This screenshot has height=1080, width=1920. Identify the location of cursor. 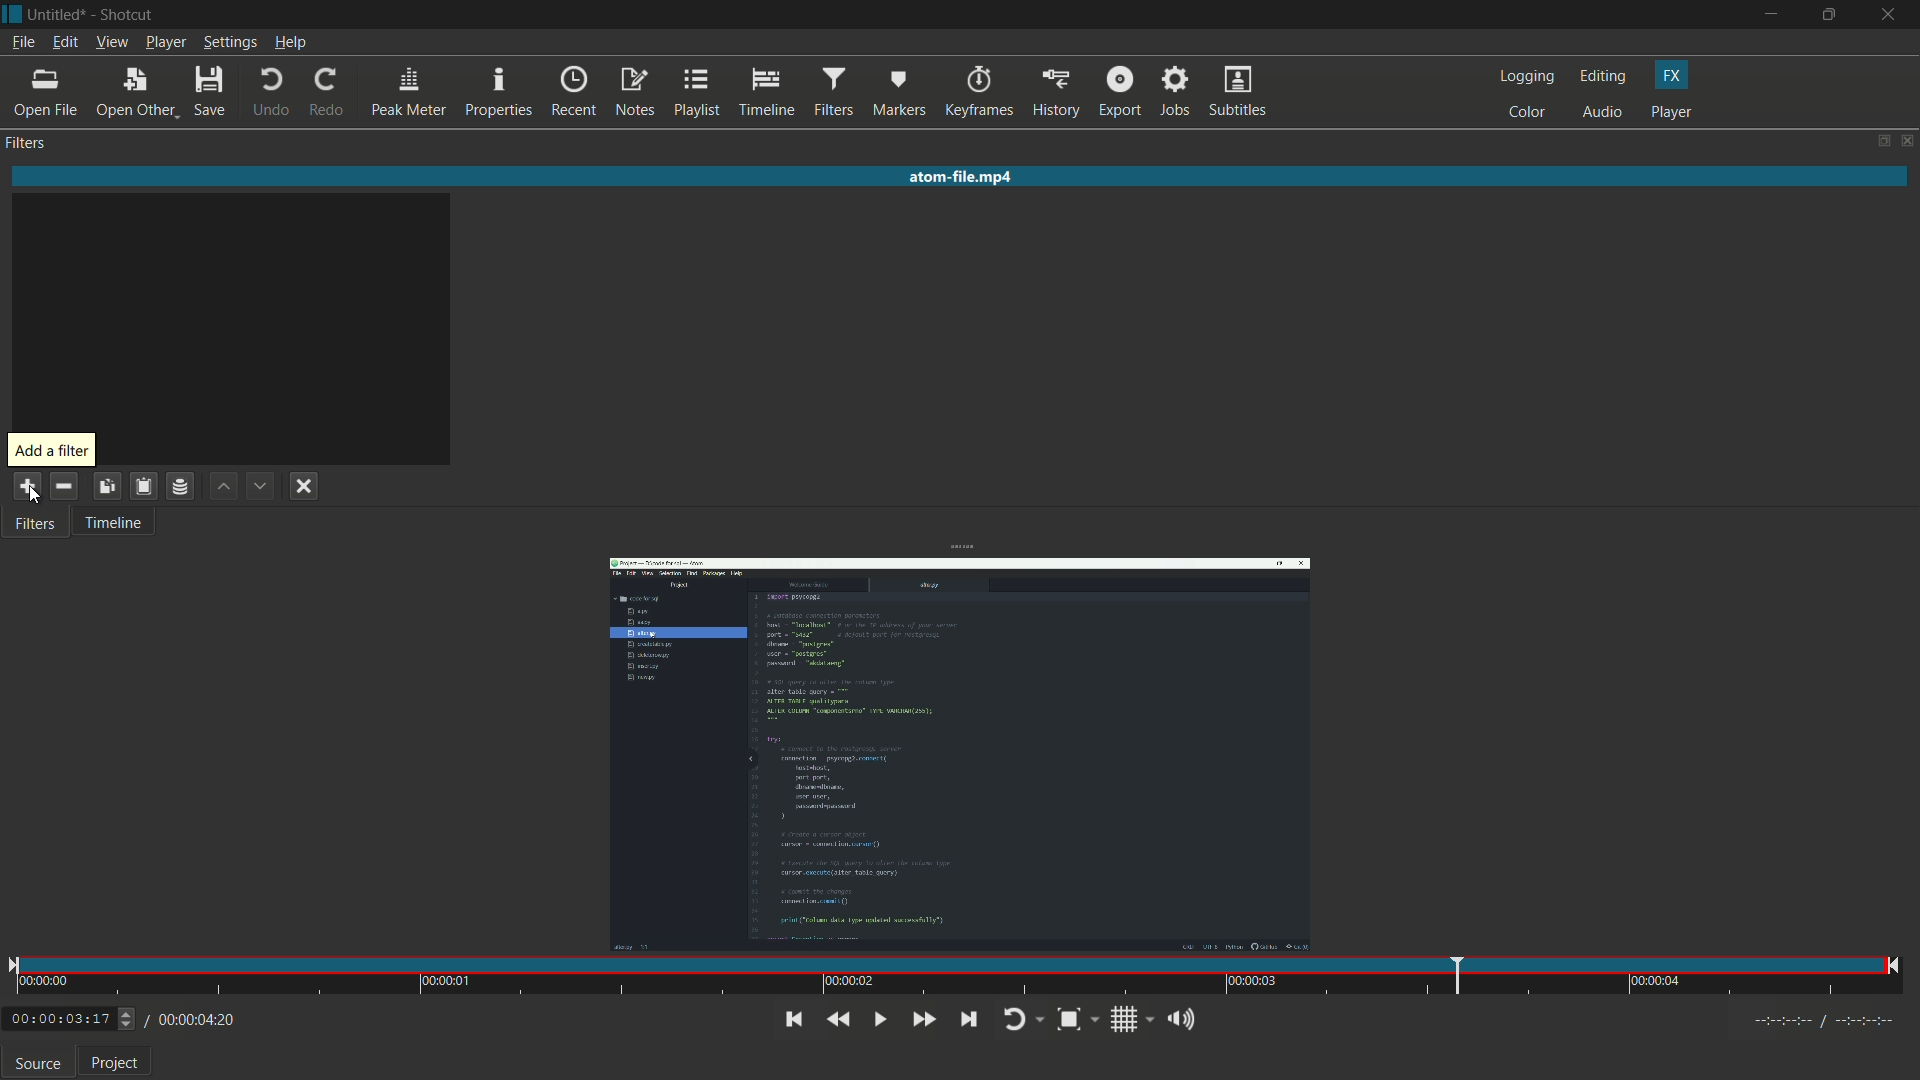
(30, 495).